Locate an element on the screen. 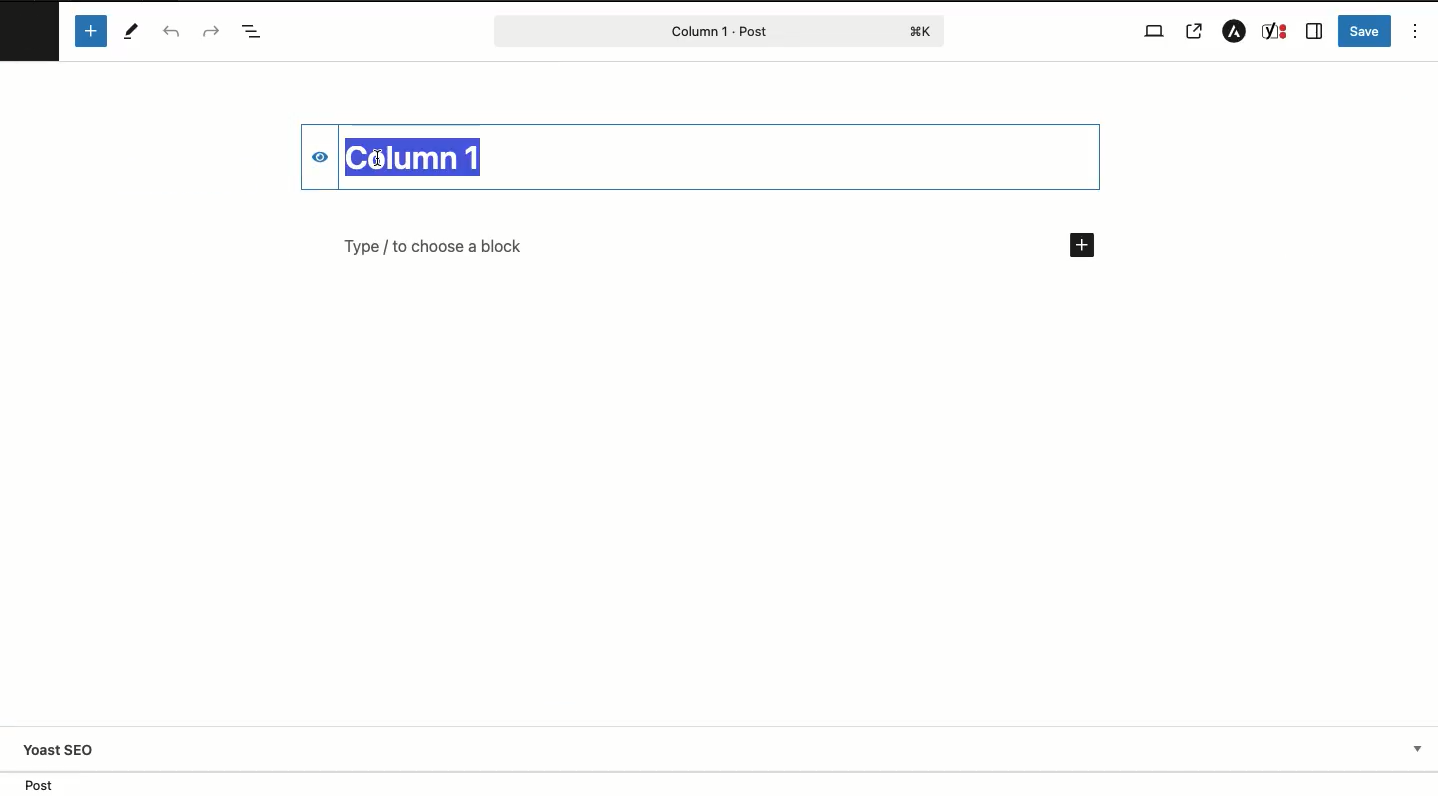  Post is located at coordinates (718, 30).